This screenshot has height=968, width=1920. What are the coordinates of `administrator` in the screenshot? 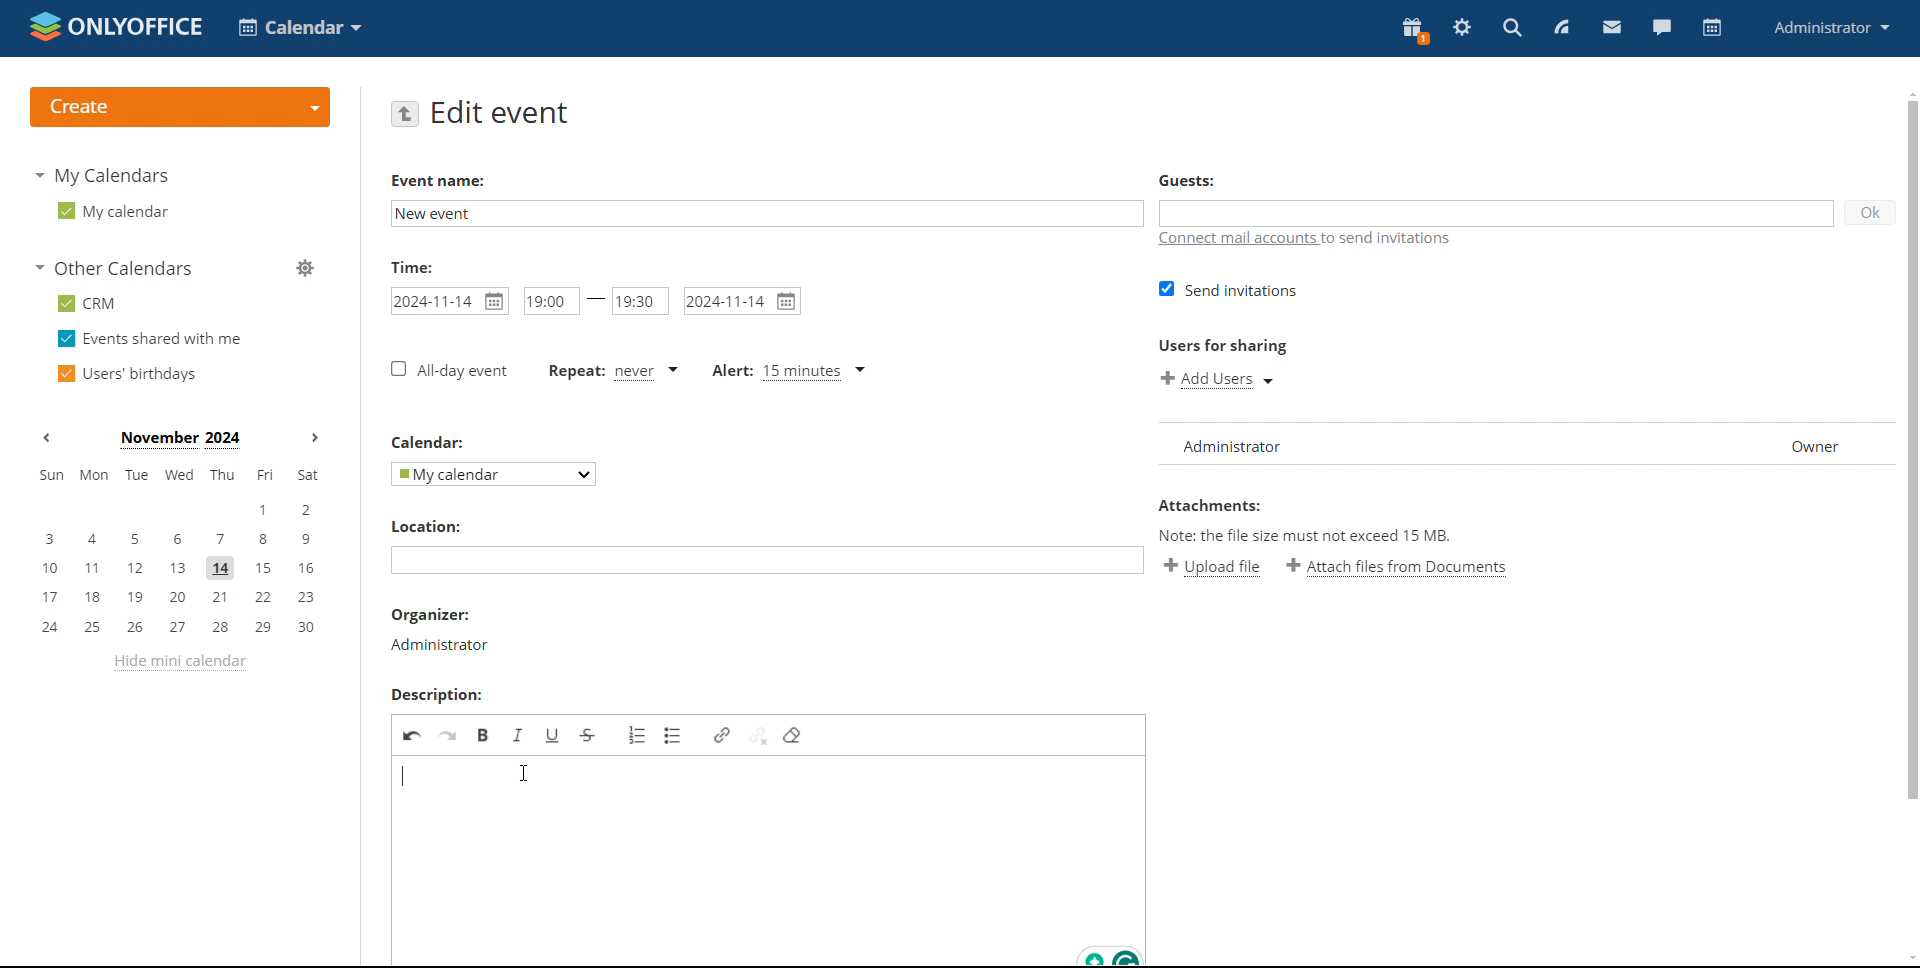 It's located at (441, 644).